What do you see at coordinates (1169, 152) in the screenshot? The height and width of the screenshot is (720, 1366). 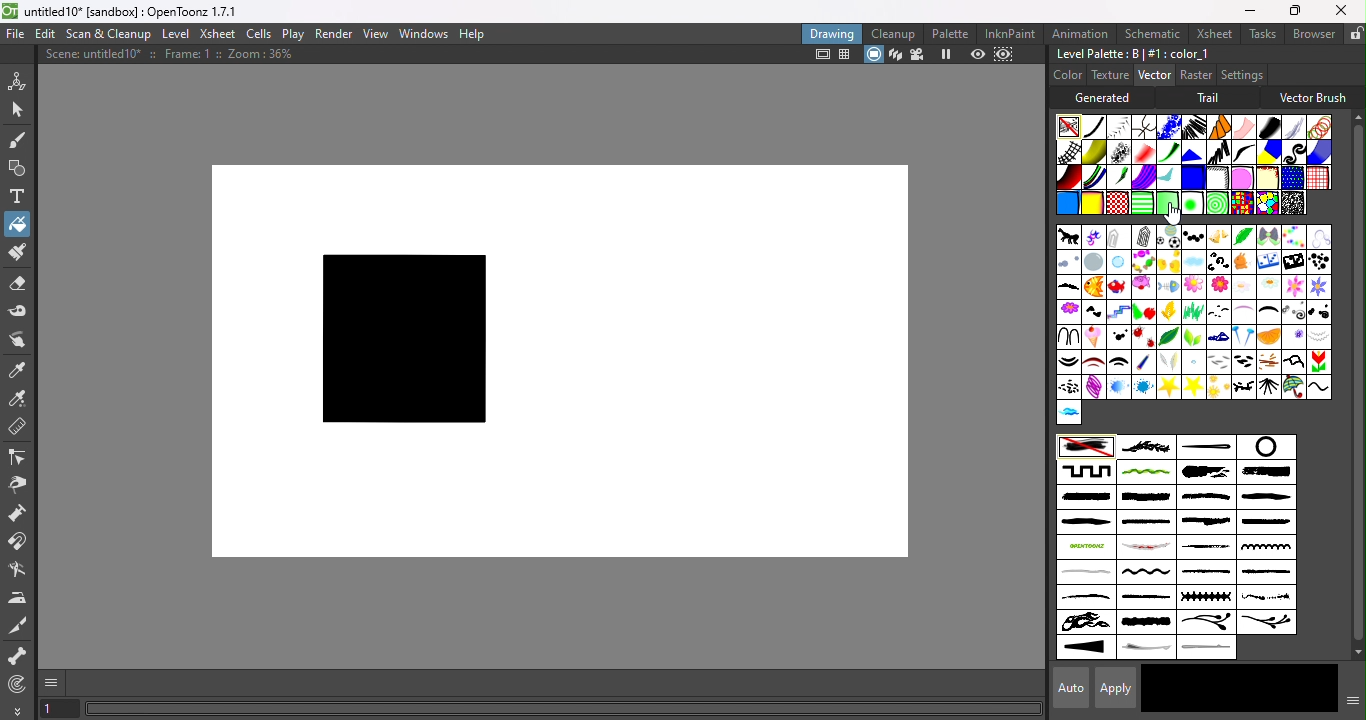 I see `Ribbon` at bounding box center [1169, 152].